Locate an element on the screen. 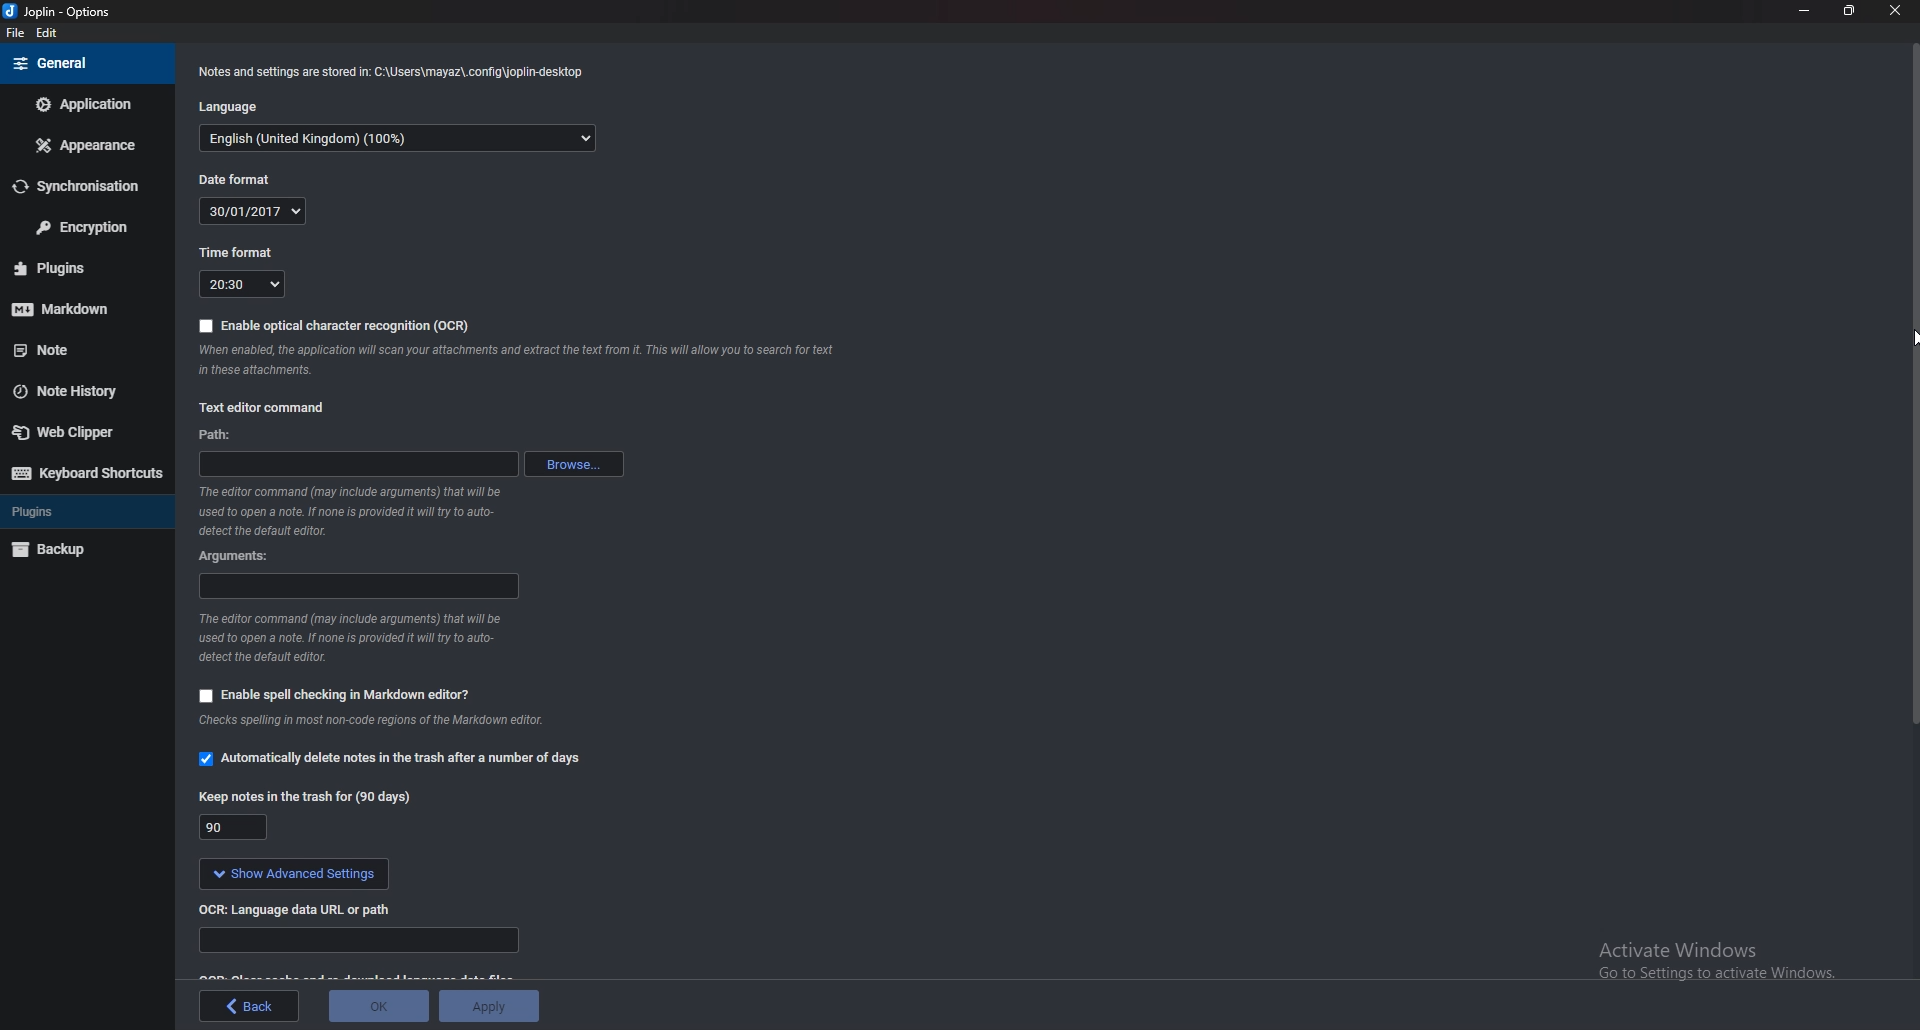  cursor is located at coordinates (1897, 336).